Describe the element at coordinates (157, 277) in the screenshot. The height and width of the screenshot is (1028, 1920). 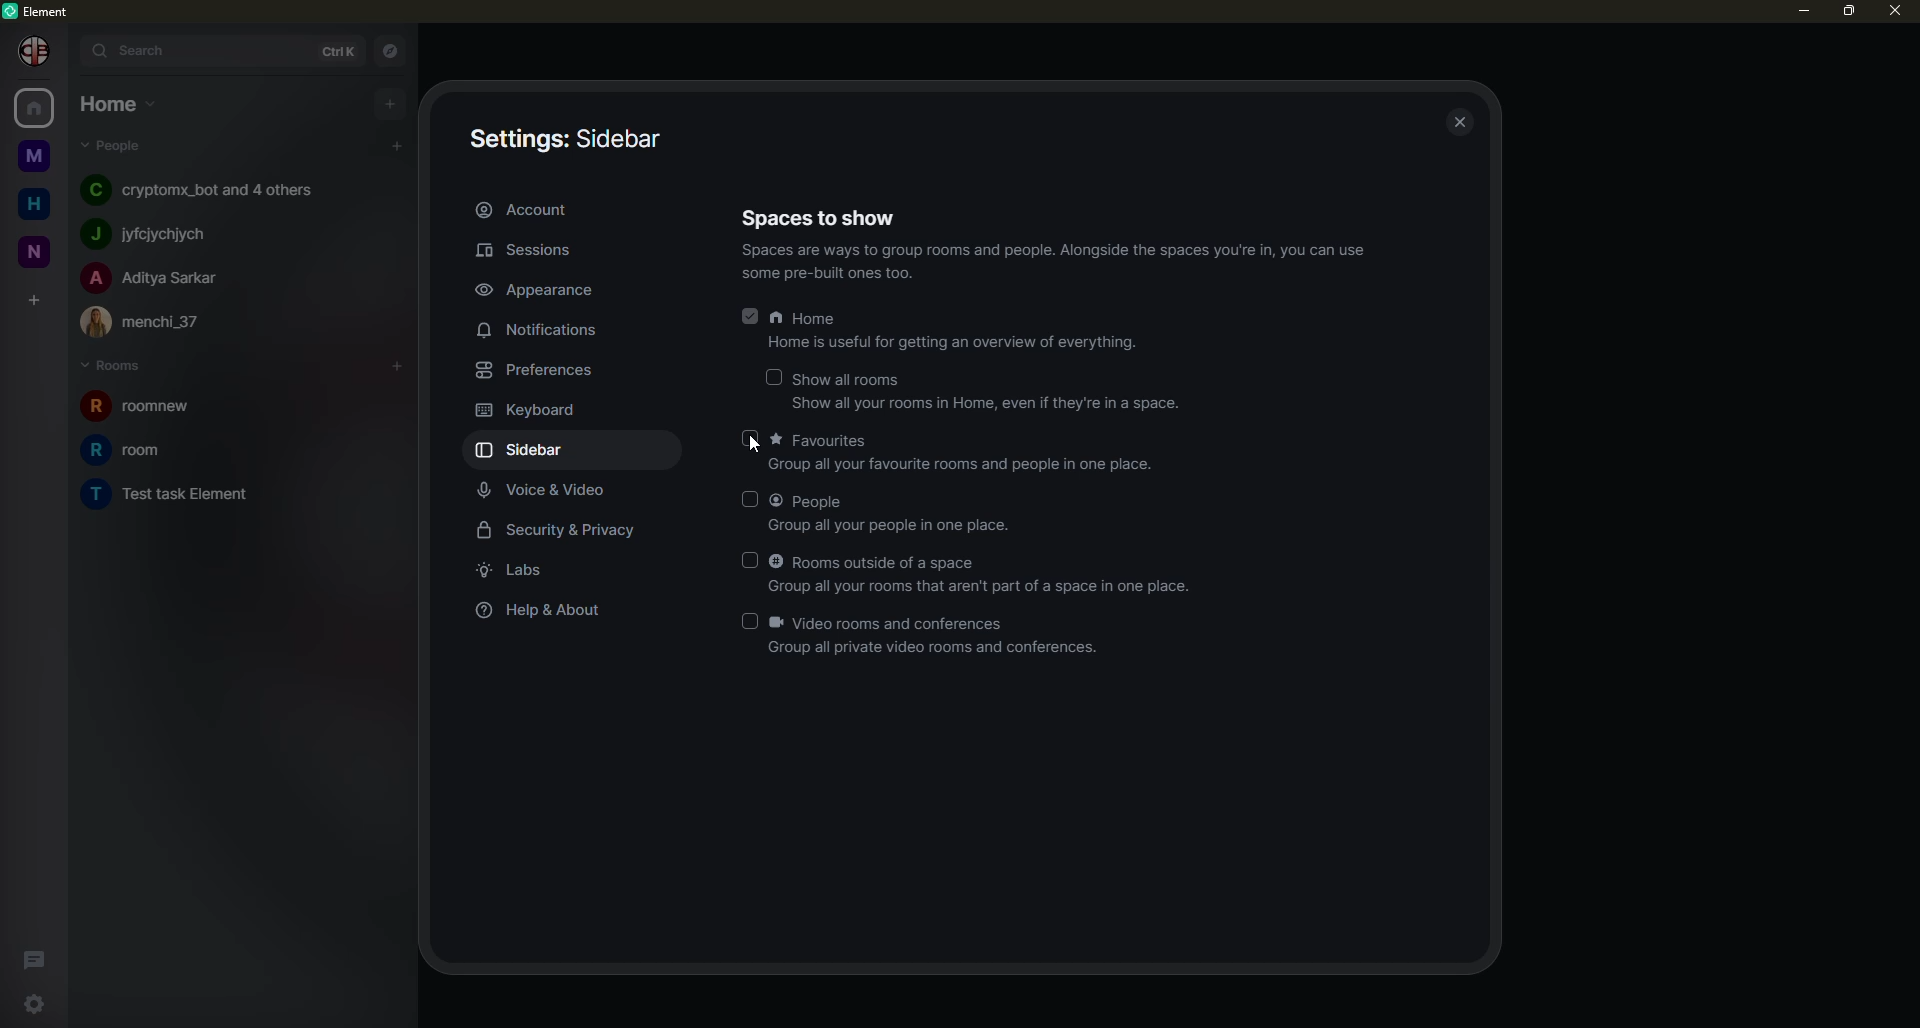
I see `people` at that location.